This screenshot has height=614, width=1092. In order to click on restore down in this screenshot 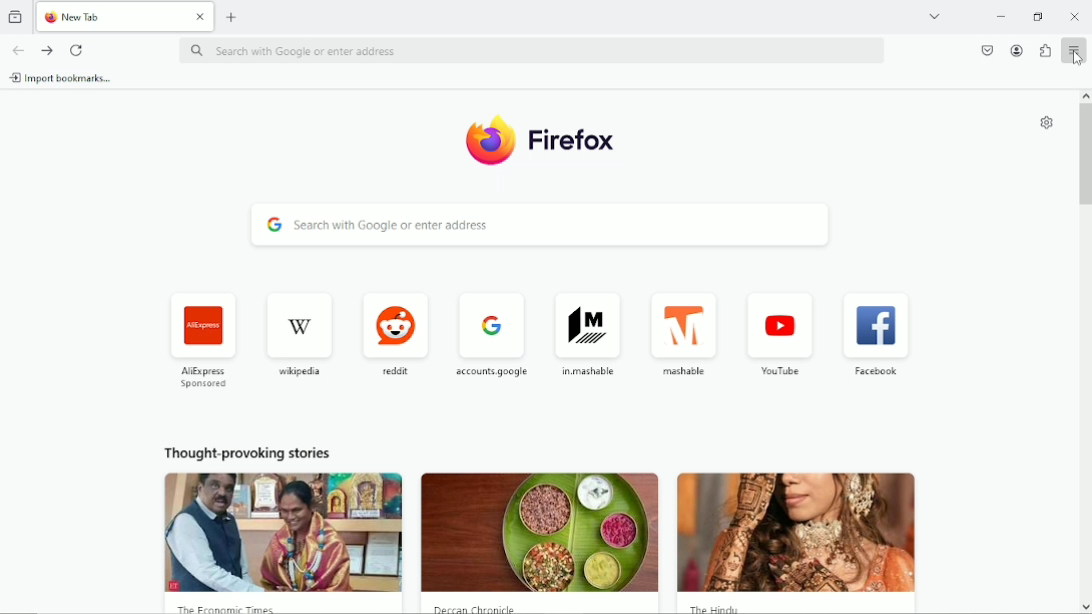, I will do `click(1038, 14)`.